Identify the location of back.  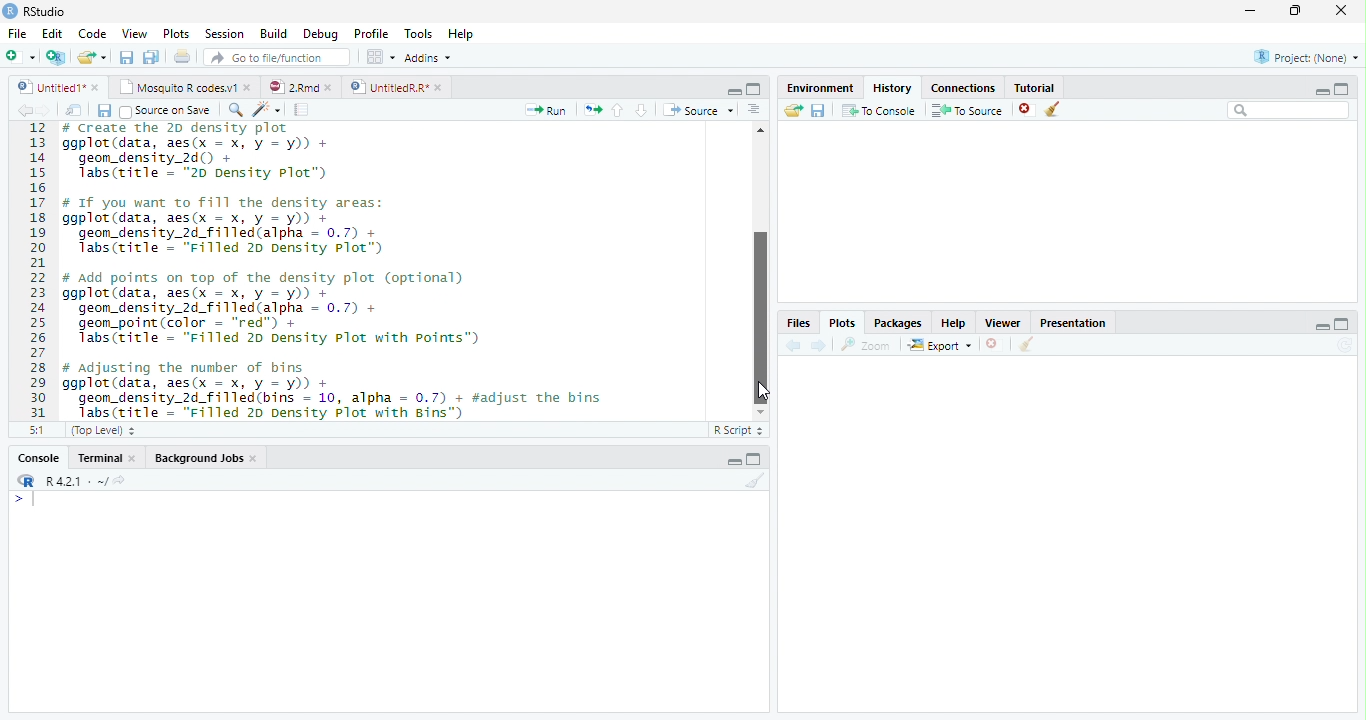
(790, 345).